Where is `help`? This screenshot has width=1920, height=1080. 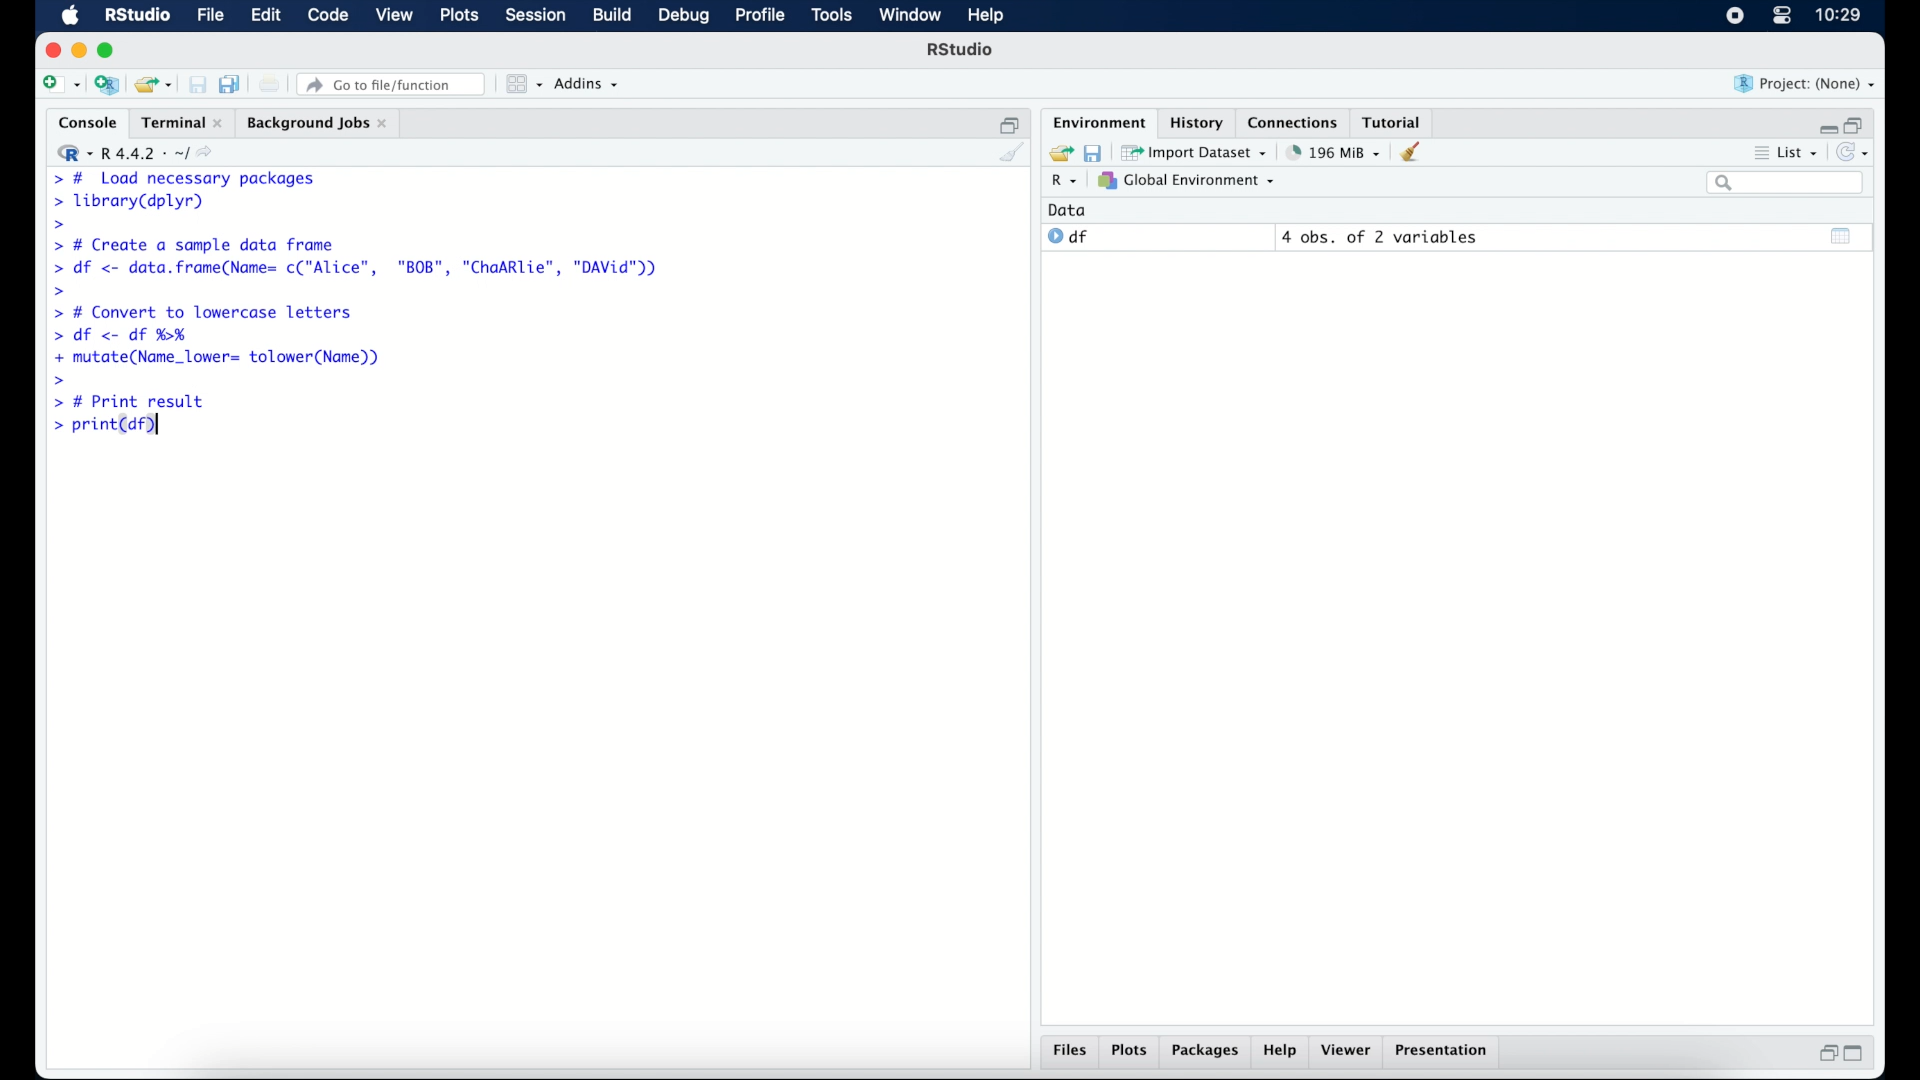 help is located at coordinates (1280, 1053).